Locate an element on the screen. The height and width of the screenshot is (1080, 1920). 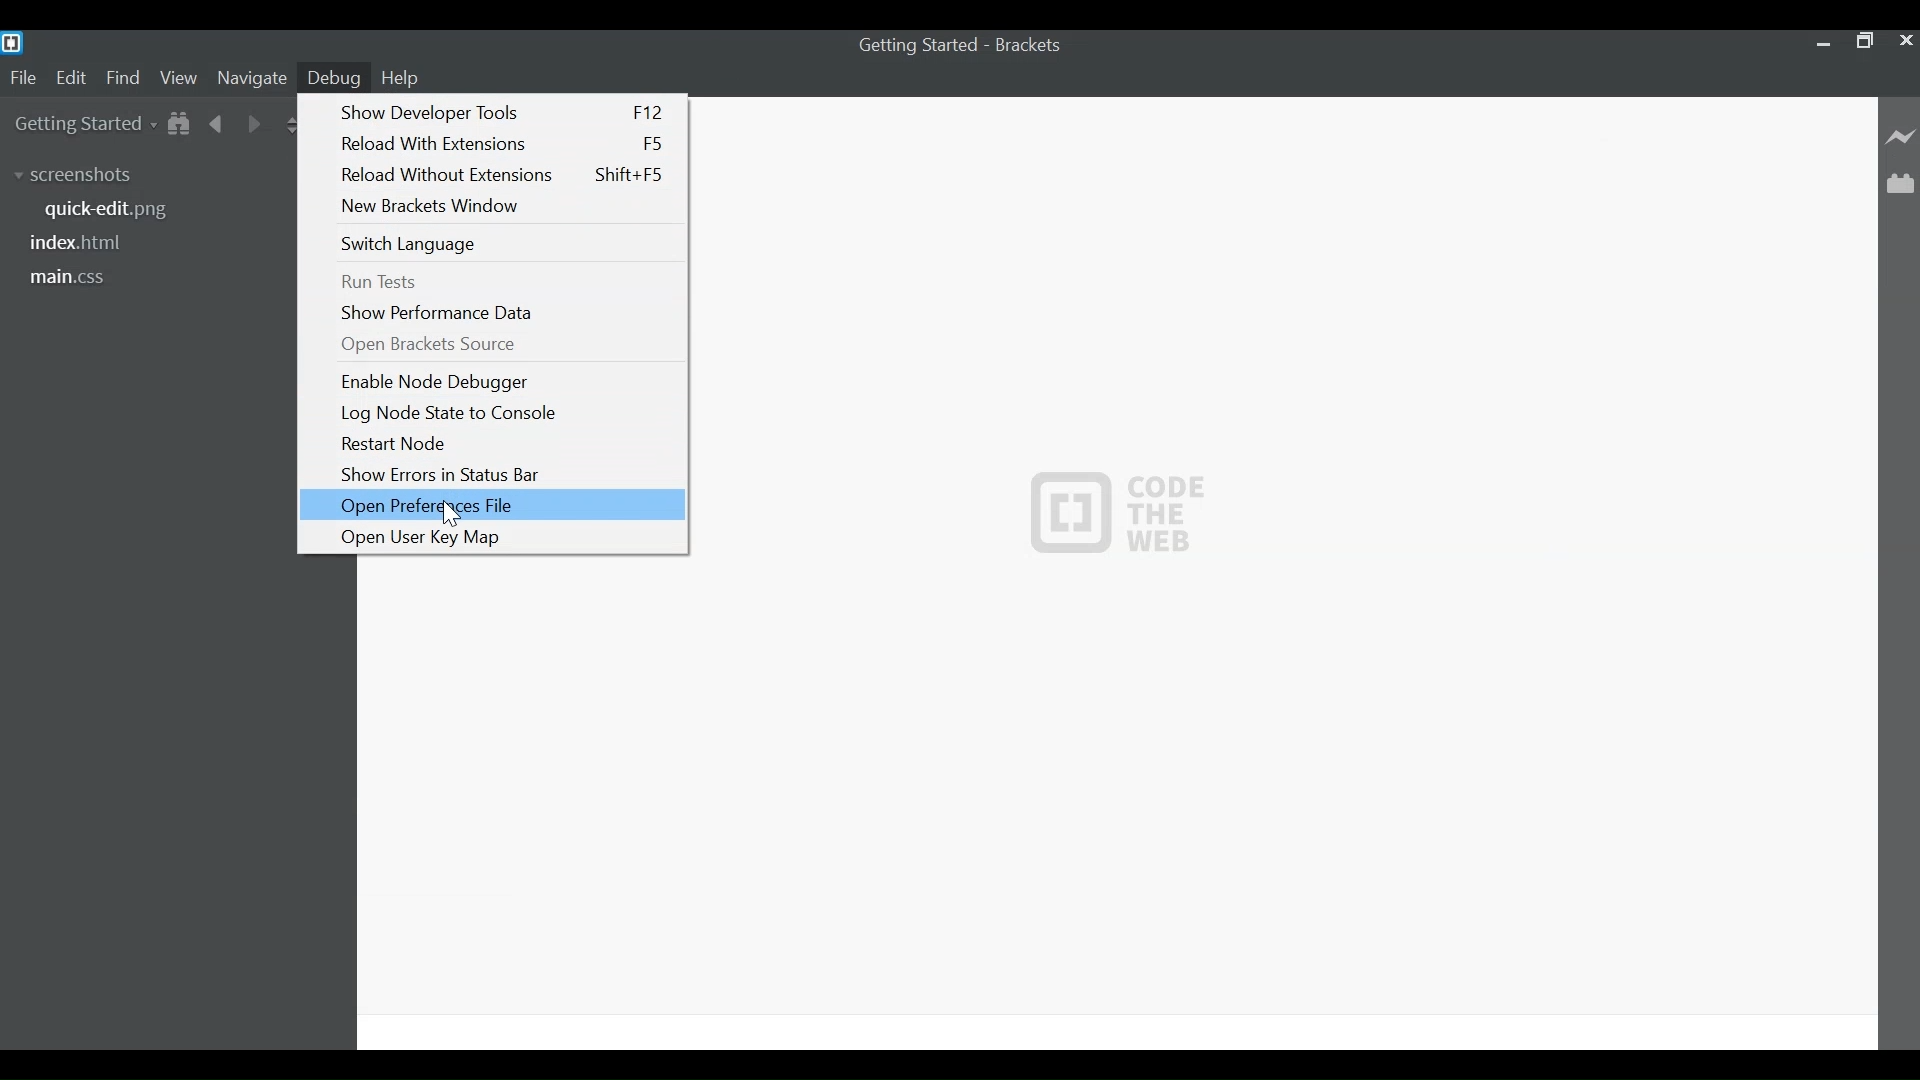
View  is located at coordinates (179, 76).